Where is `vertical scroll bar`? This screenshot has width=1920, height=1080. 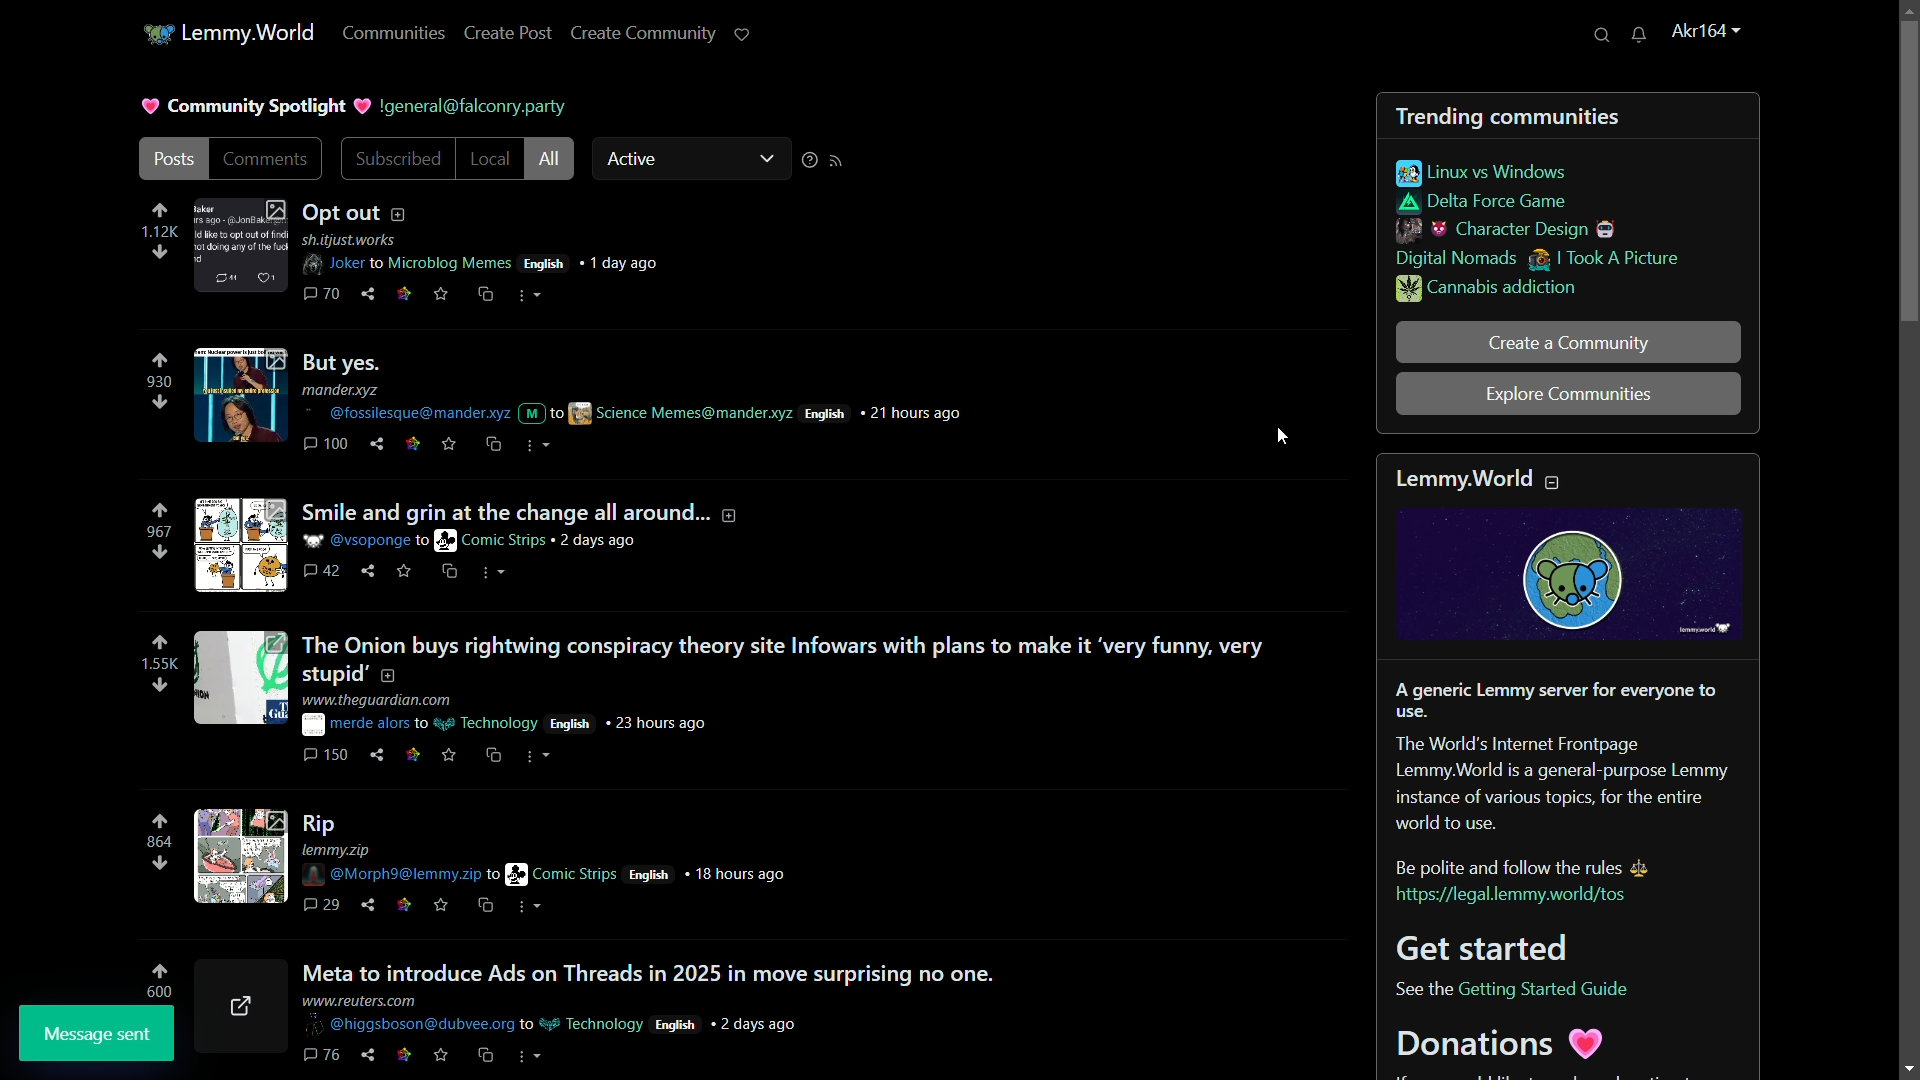
vertical scroll bar is located at coordinates (1901, 174).